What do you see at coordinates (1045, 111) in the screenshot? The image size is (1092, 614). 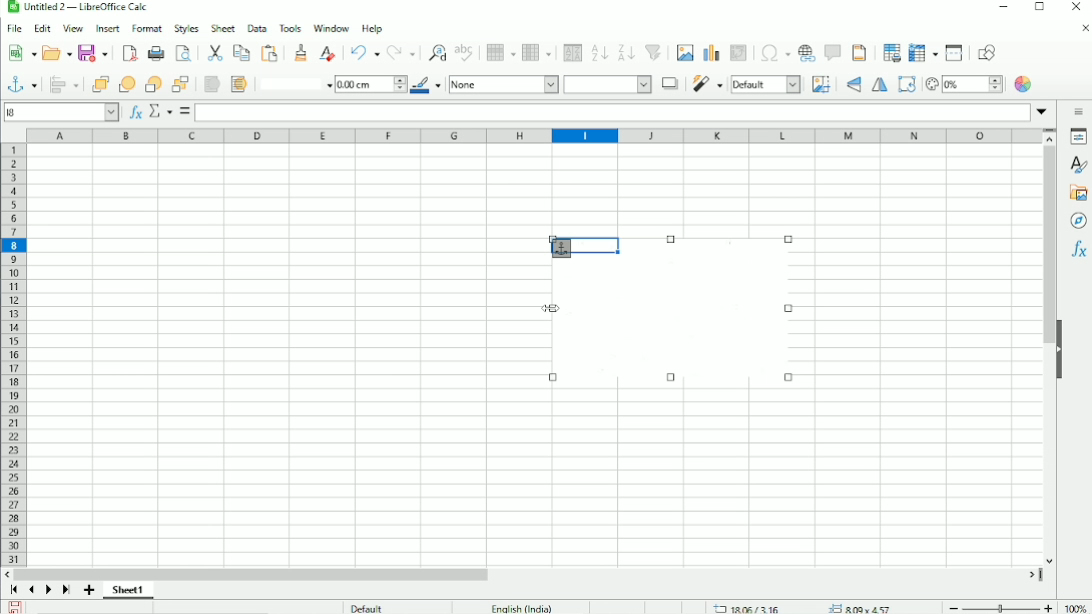 I see `Expand formula bar` at bounding box center [1045, 111].